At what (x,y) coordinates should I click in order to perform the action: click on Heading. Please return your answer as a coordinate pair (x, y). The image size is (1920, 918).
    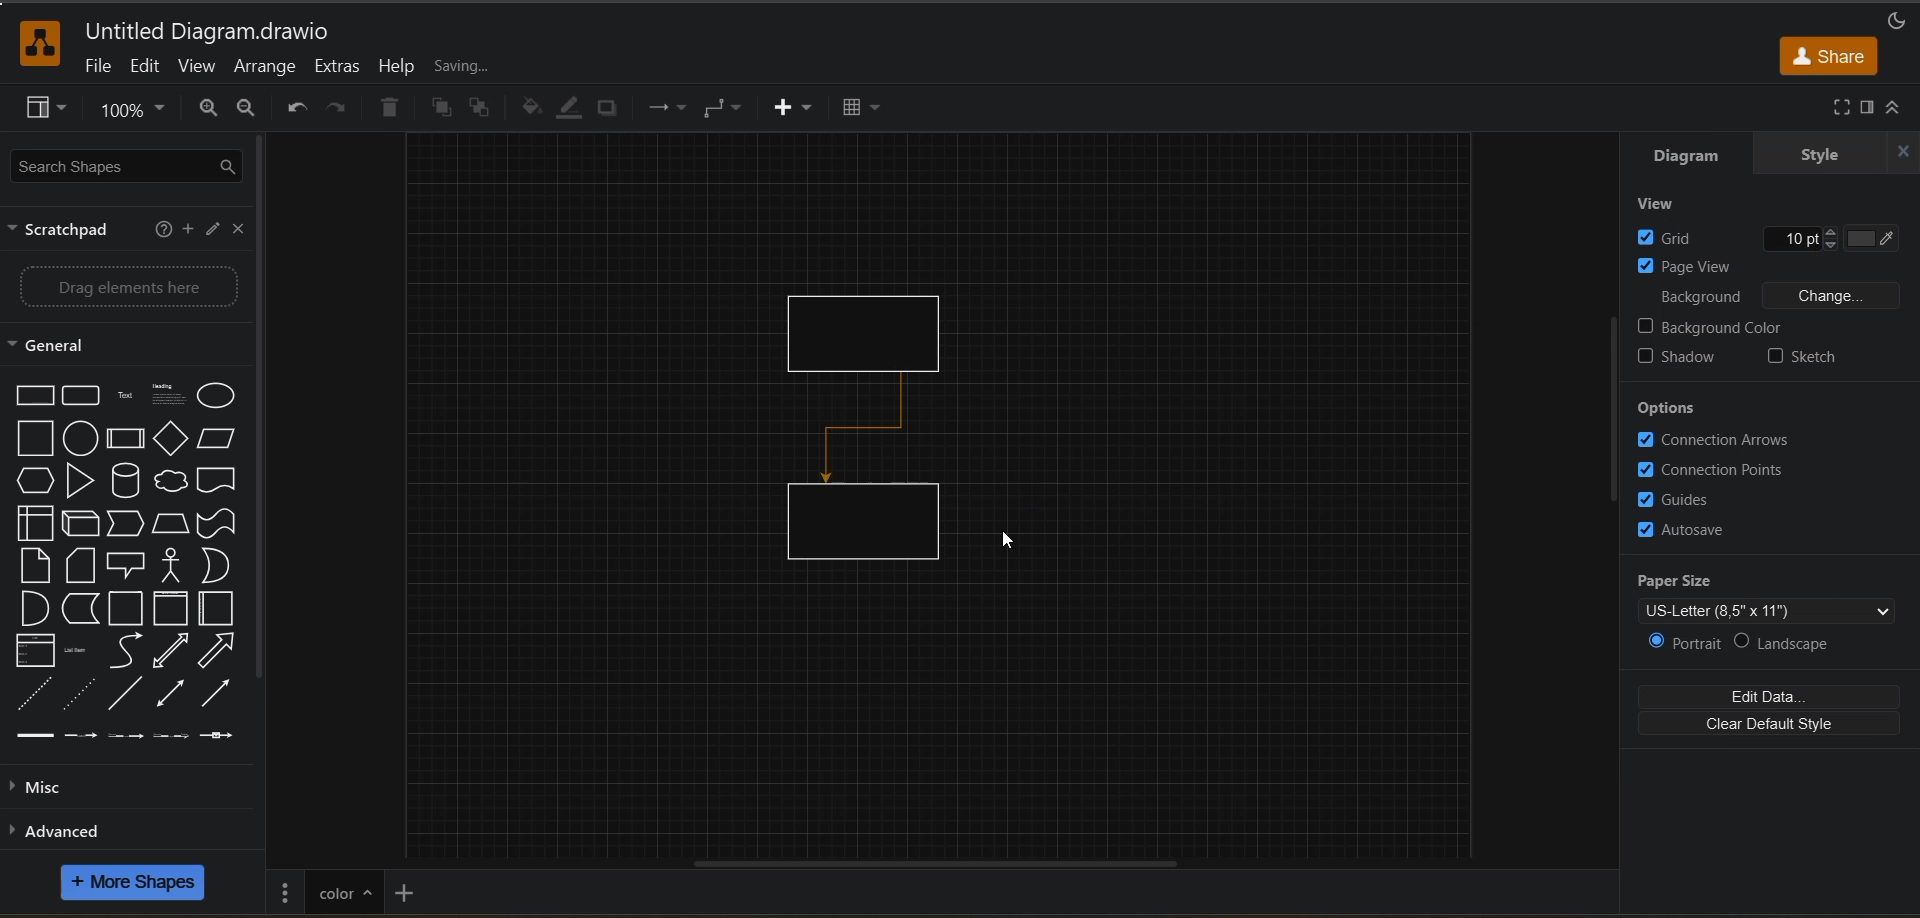
    Looking at the image, I should click on (170, 395).